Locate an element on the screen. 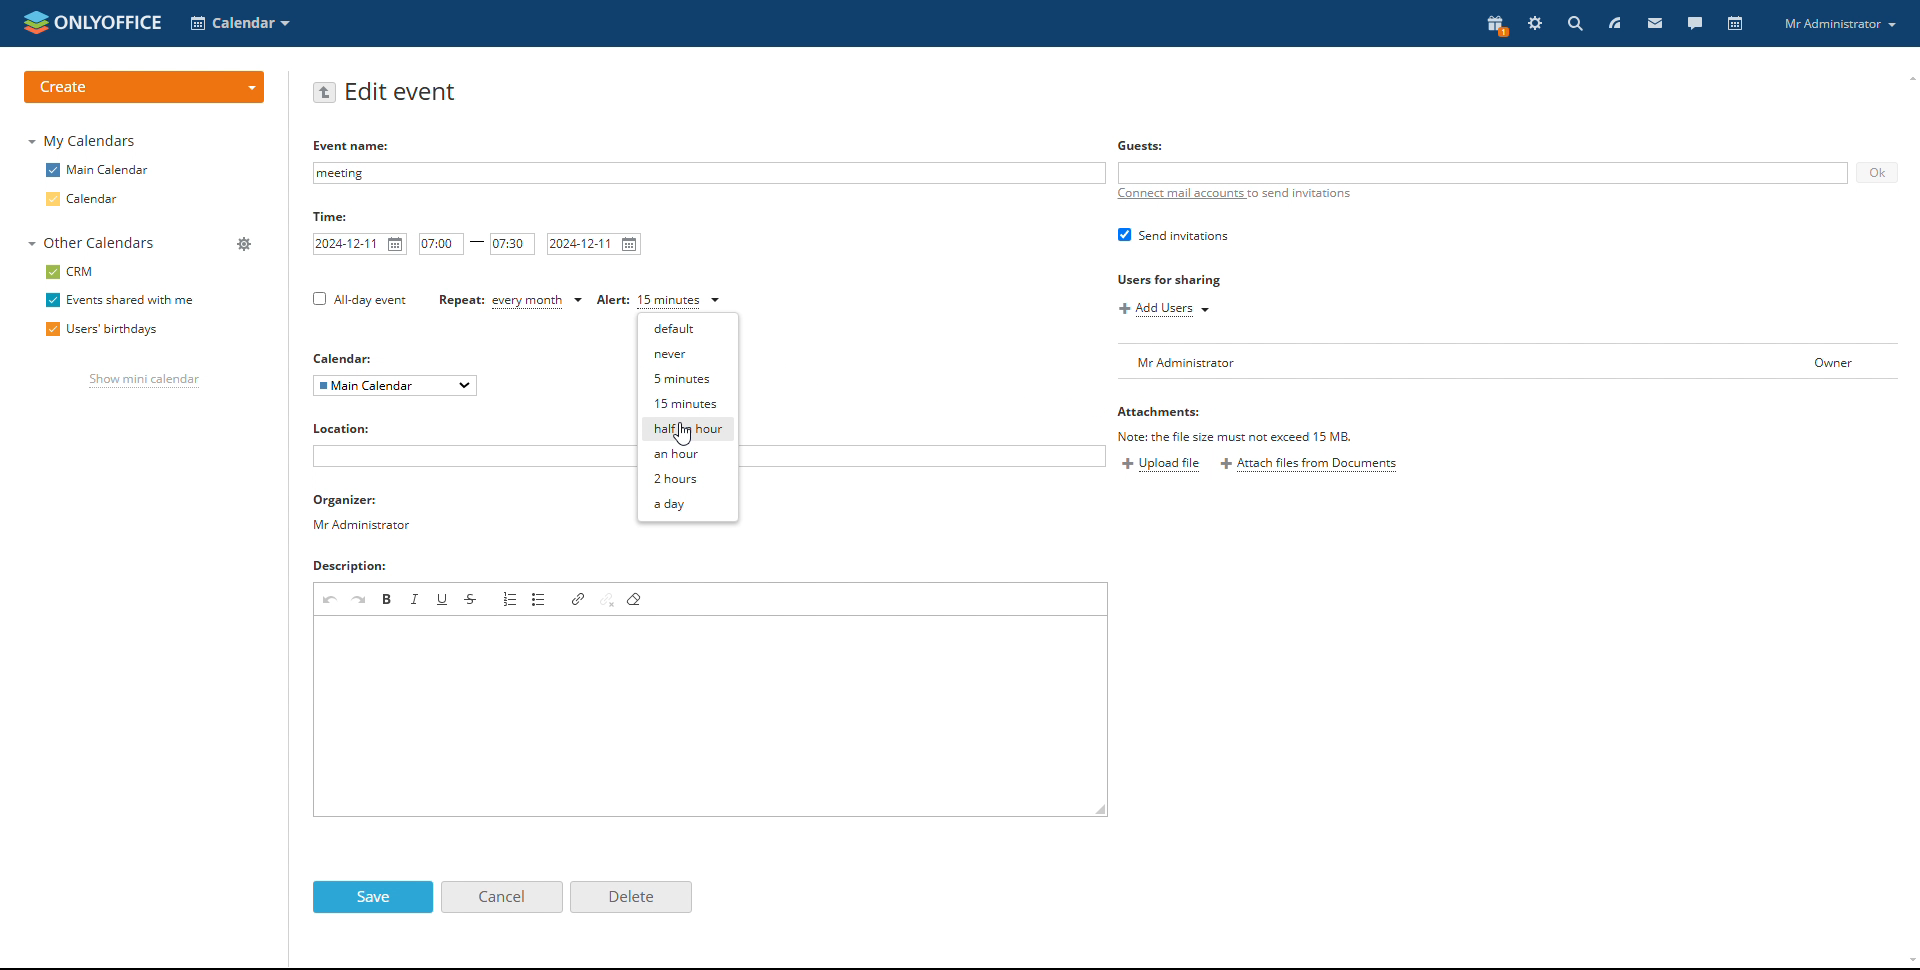 Image resolution: width=1920 pixels, height=970 pixels. cancel is located at coordinates (501, 897).